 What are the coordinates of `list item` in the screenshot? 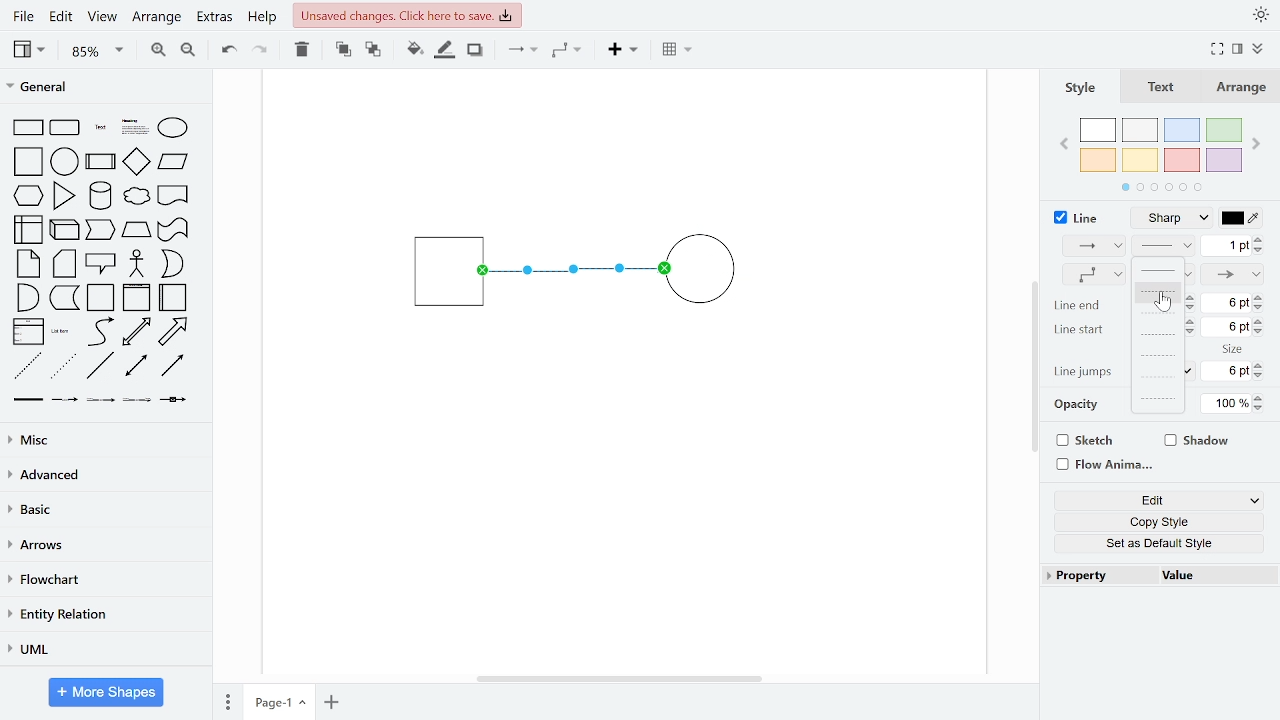 It's located at (61, 331).